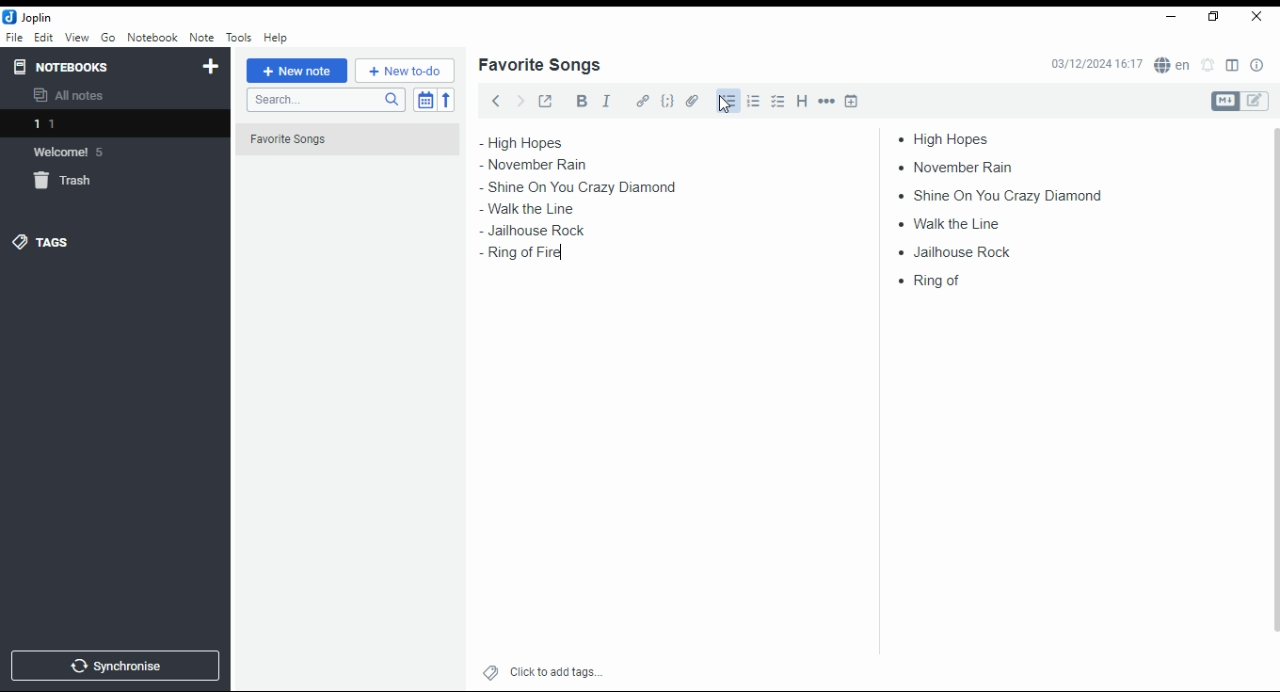 This screenshot has width=1280, height=692. I want to click on jailhouse rock, so click(958, 253).